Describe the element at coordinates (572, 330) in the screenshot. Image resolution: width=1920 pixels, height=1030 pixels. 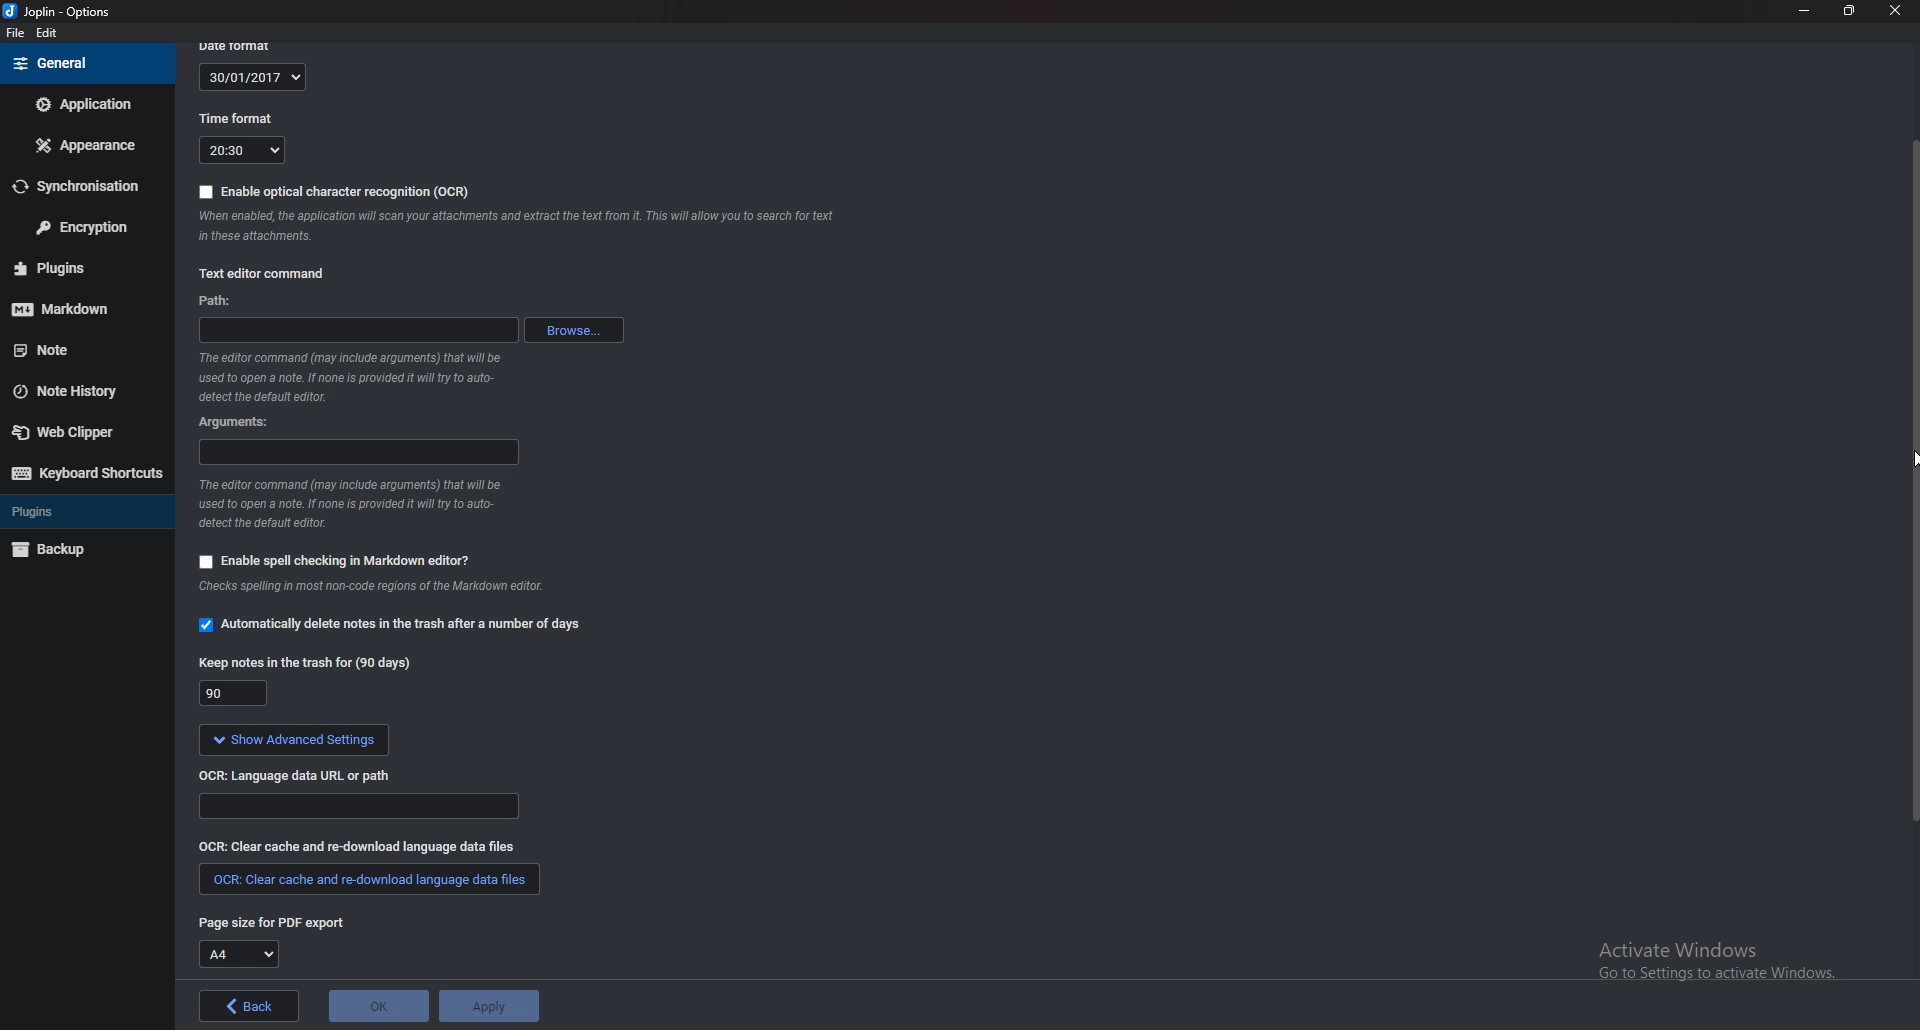
I see `browse` at that location.